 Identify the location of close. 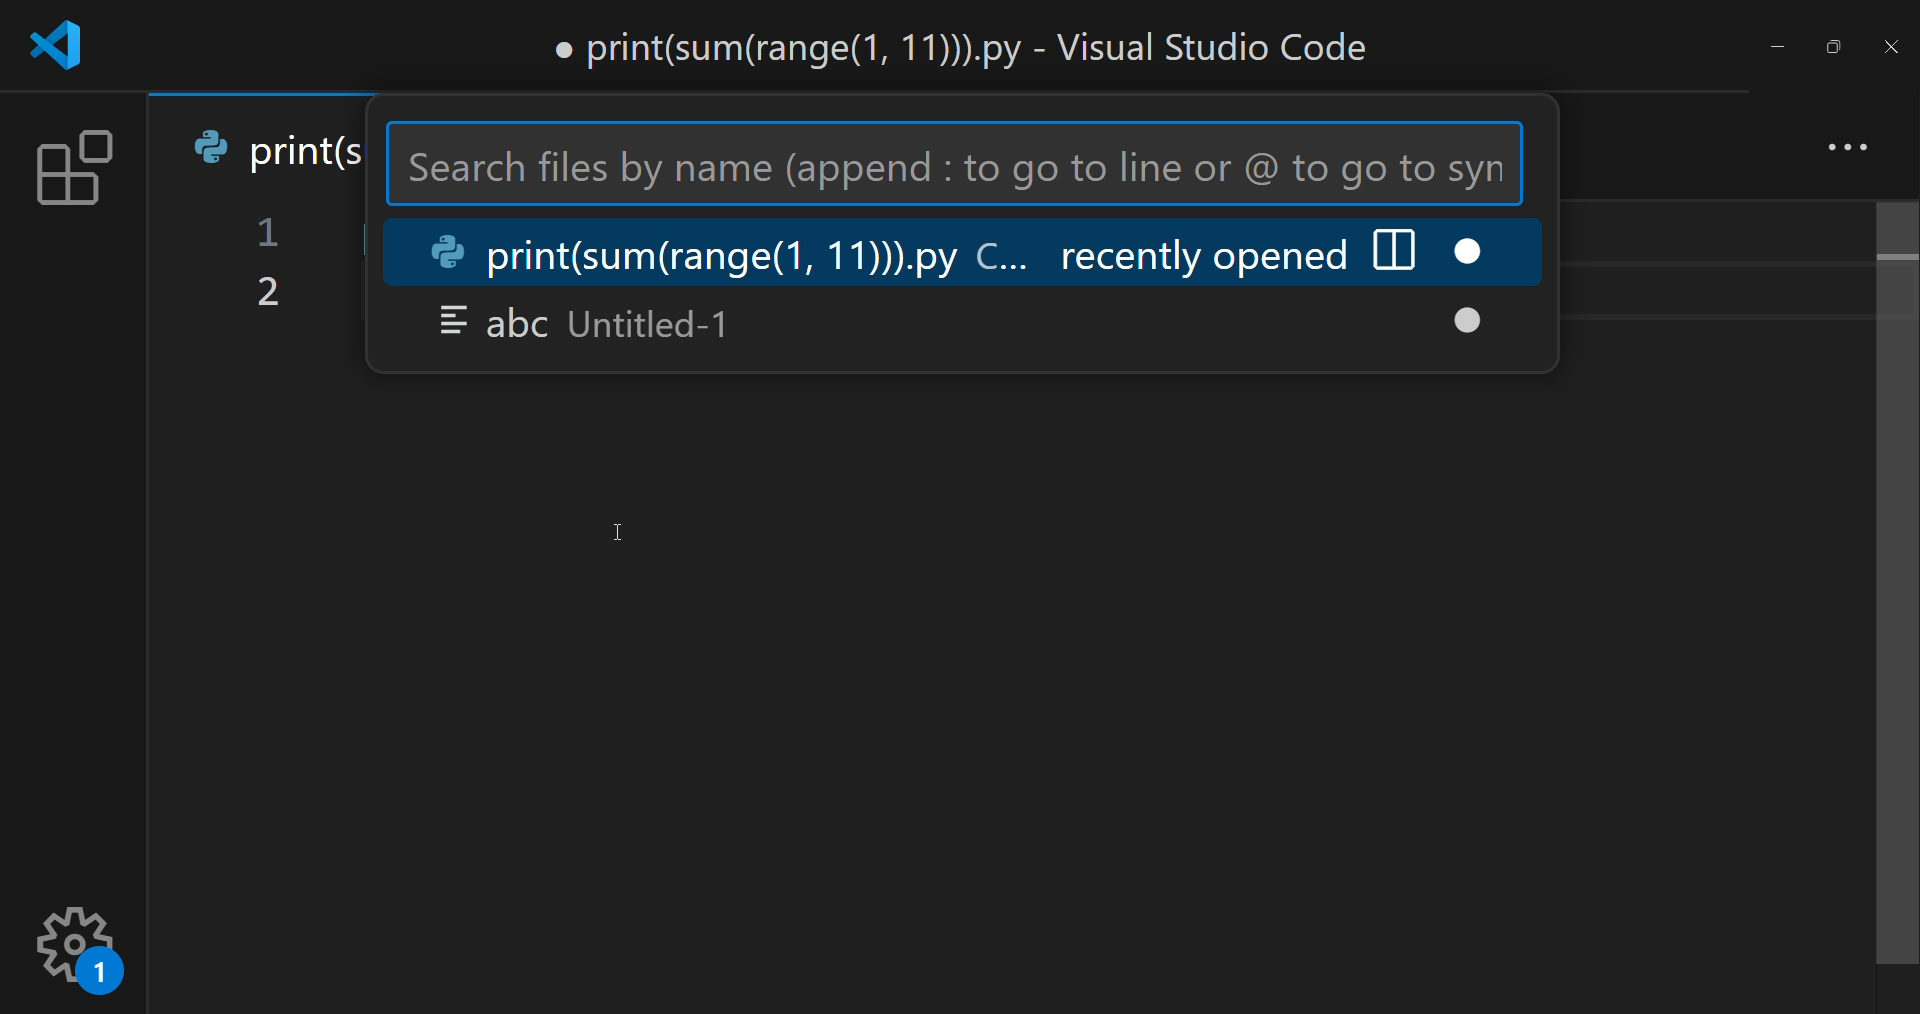
(1470, 251).